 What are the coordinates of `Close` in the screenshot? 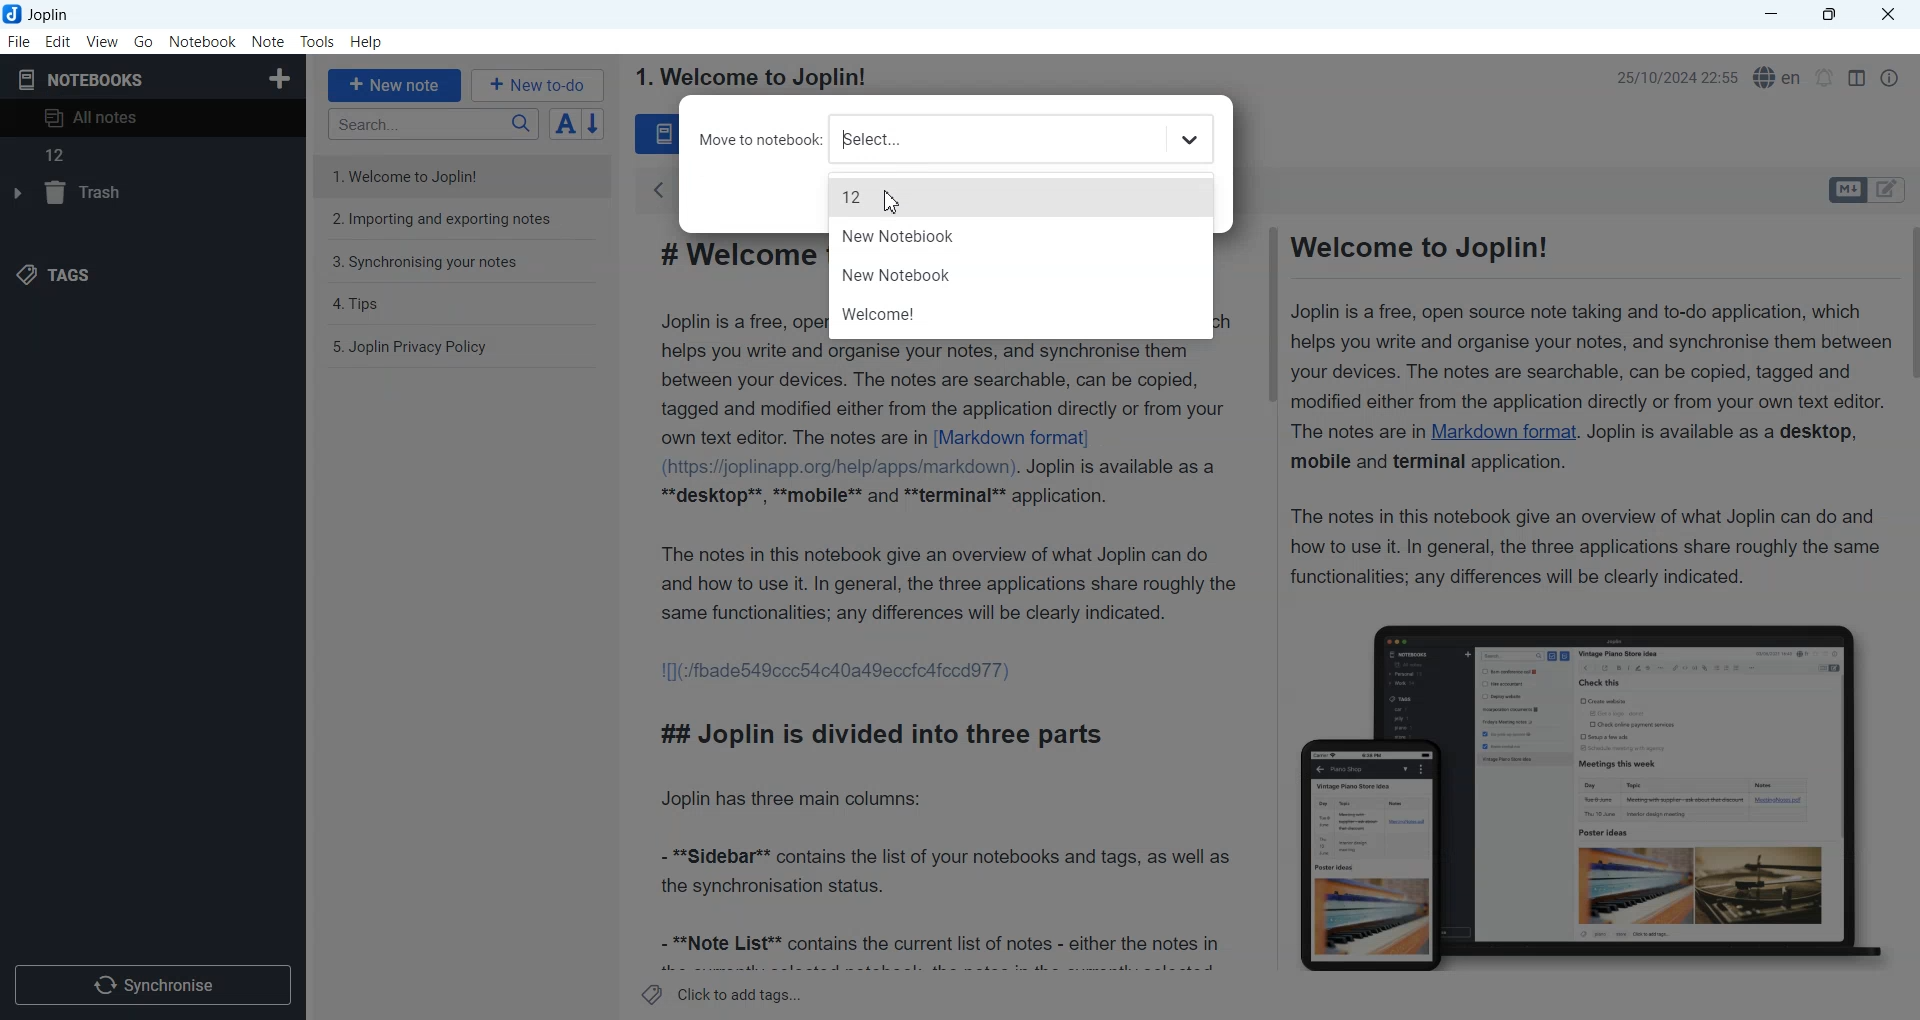 It's located at (1886, 15).